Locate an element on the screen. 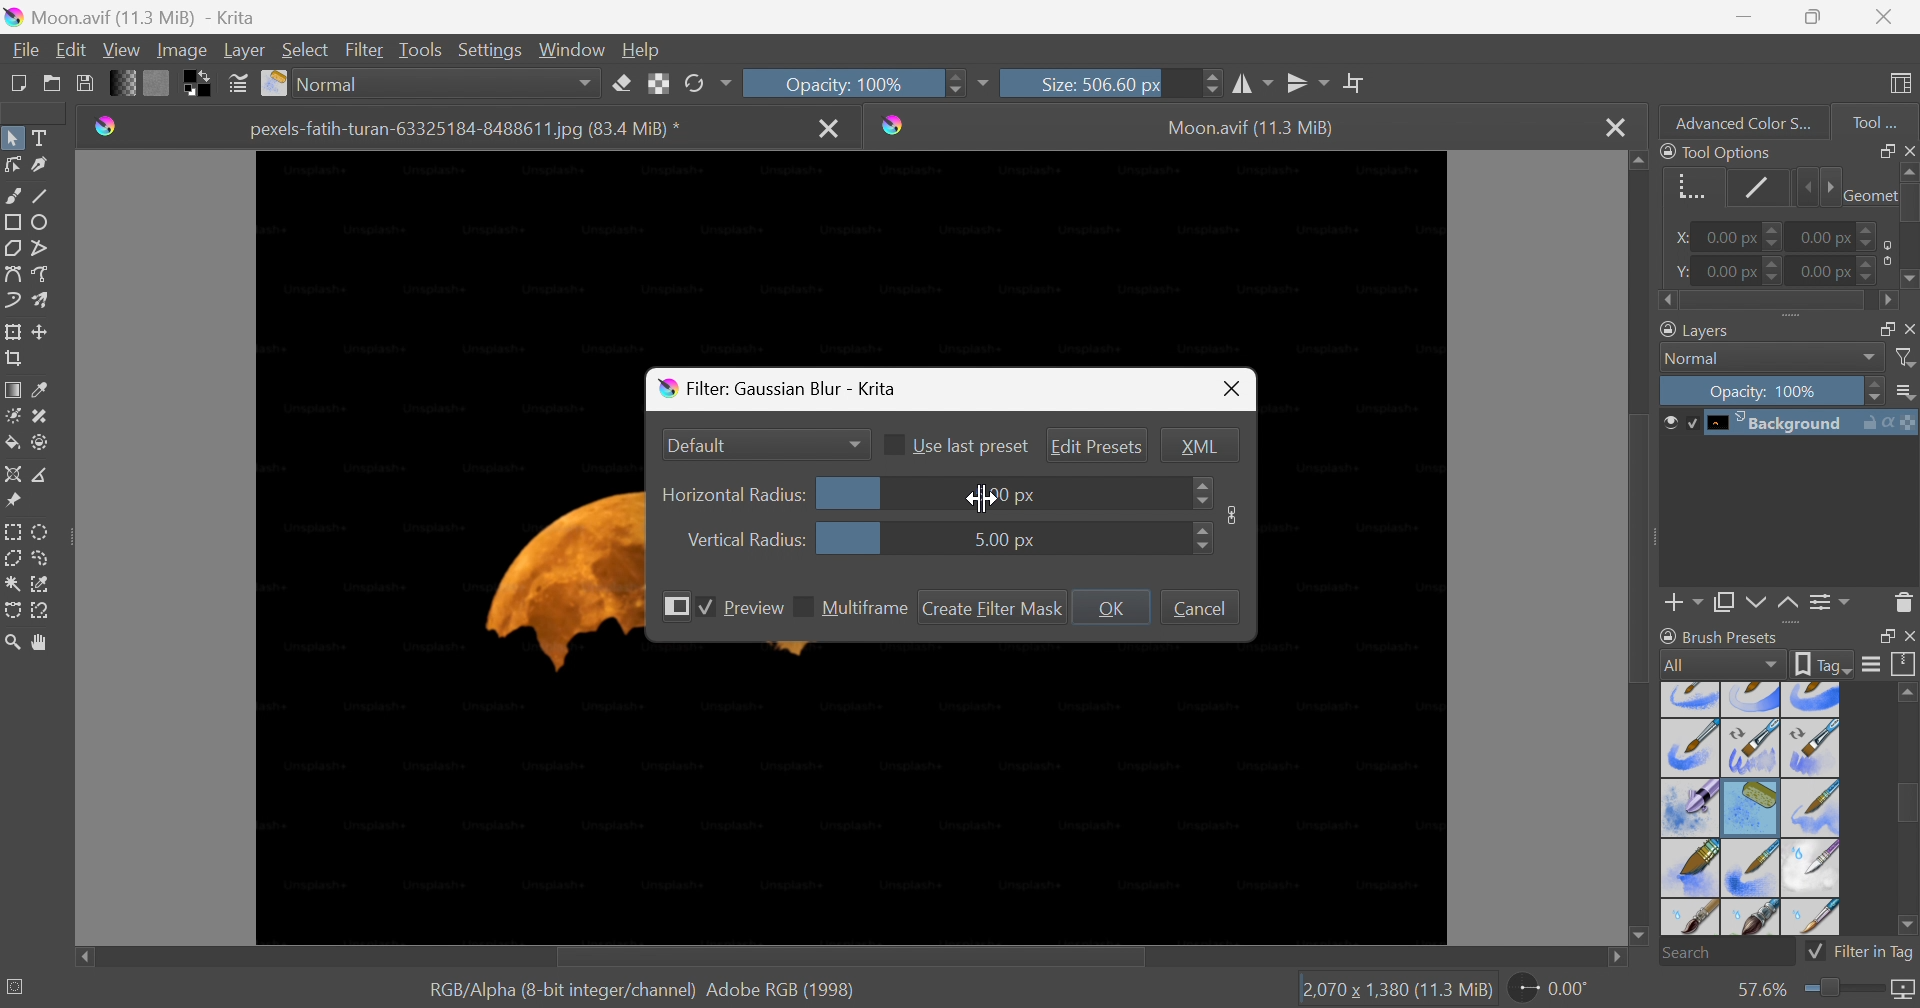 The image size is (1920, 1008). Restore down is located at coordinates (1879, 327).